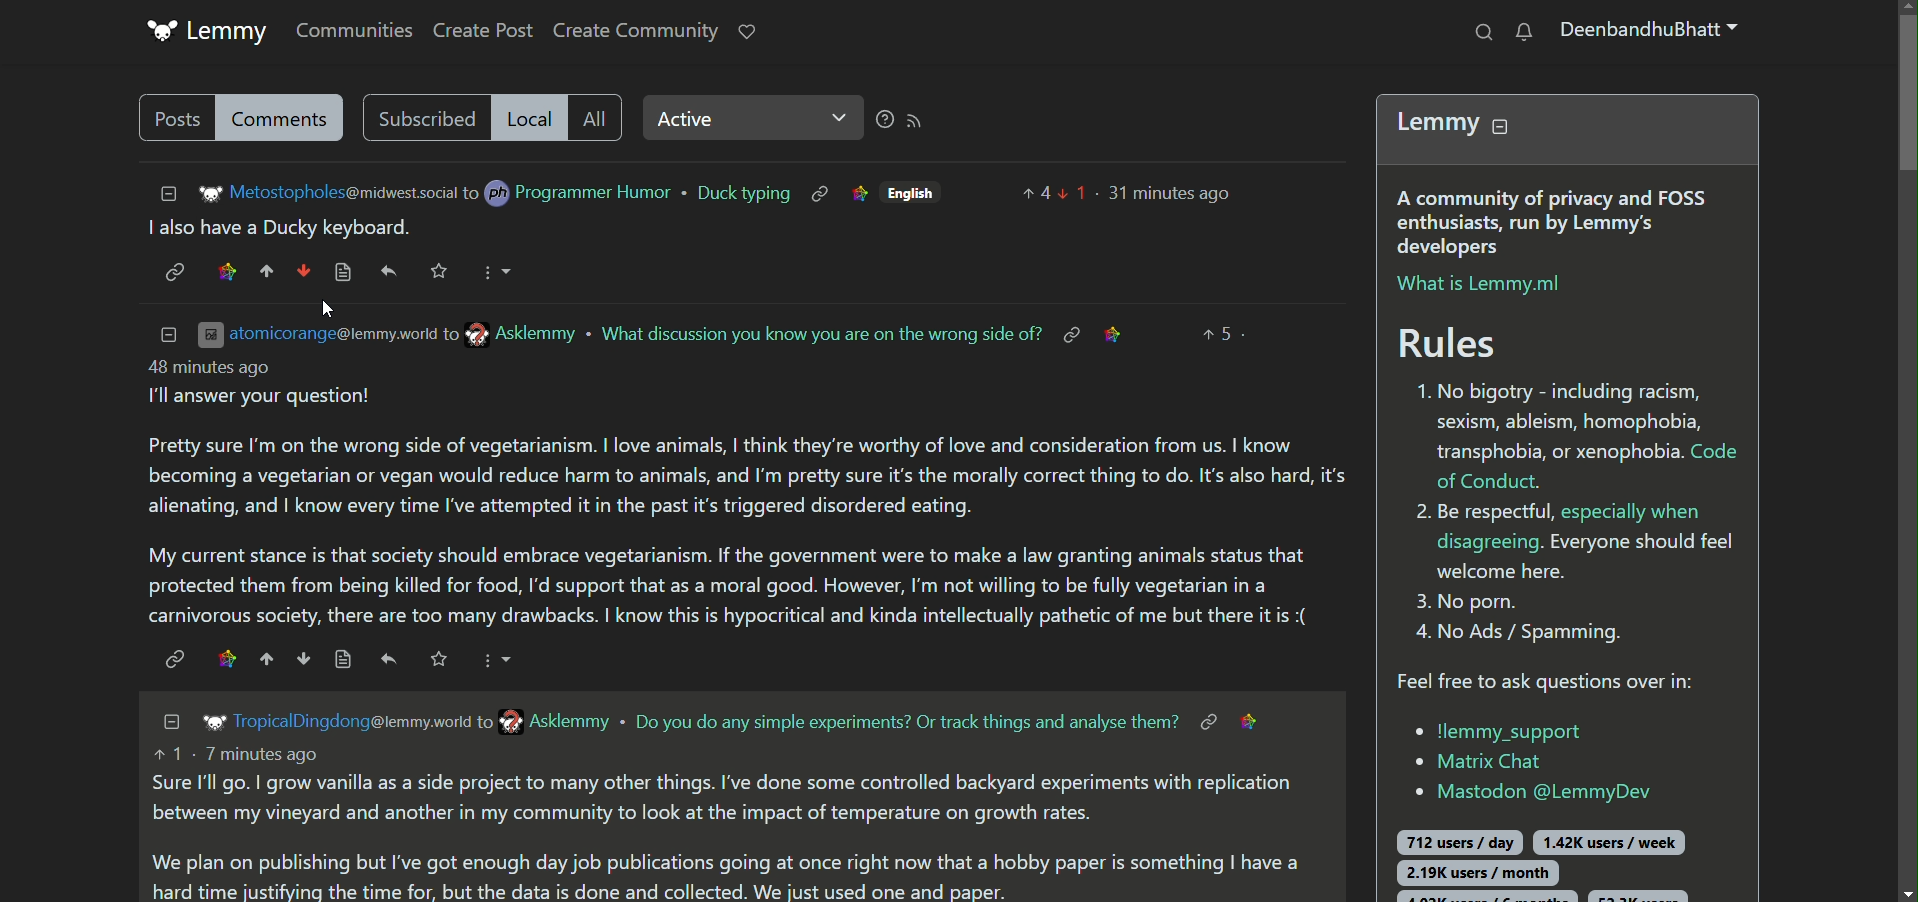 This screenshot has width=1918, height=902. Describe the element at coordinates (161, 192) in the screenshot. I see `minimize` at that location.